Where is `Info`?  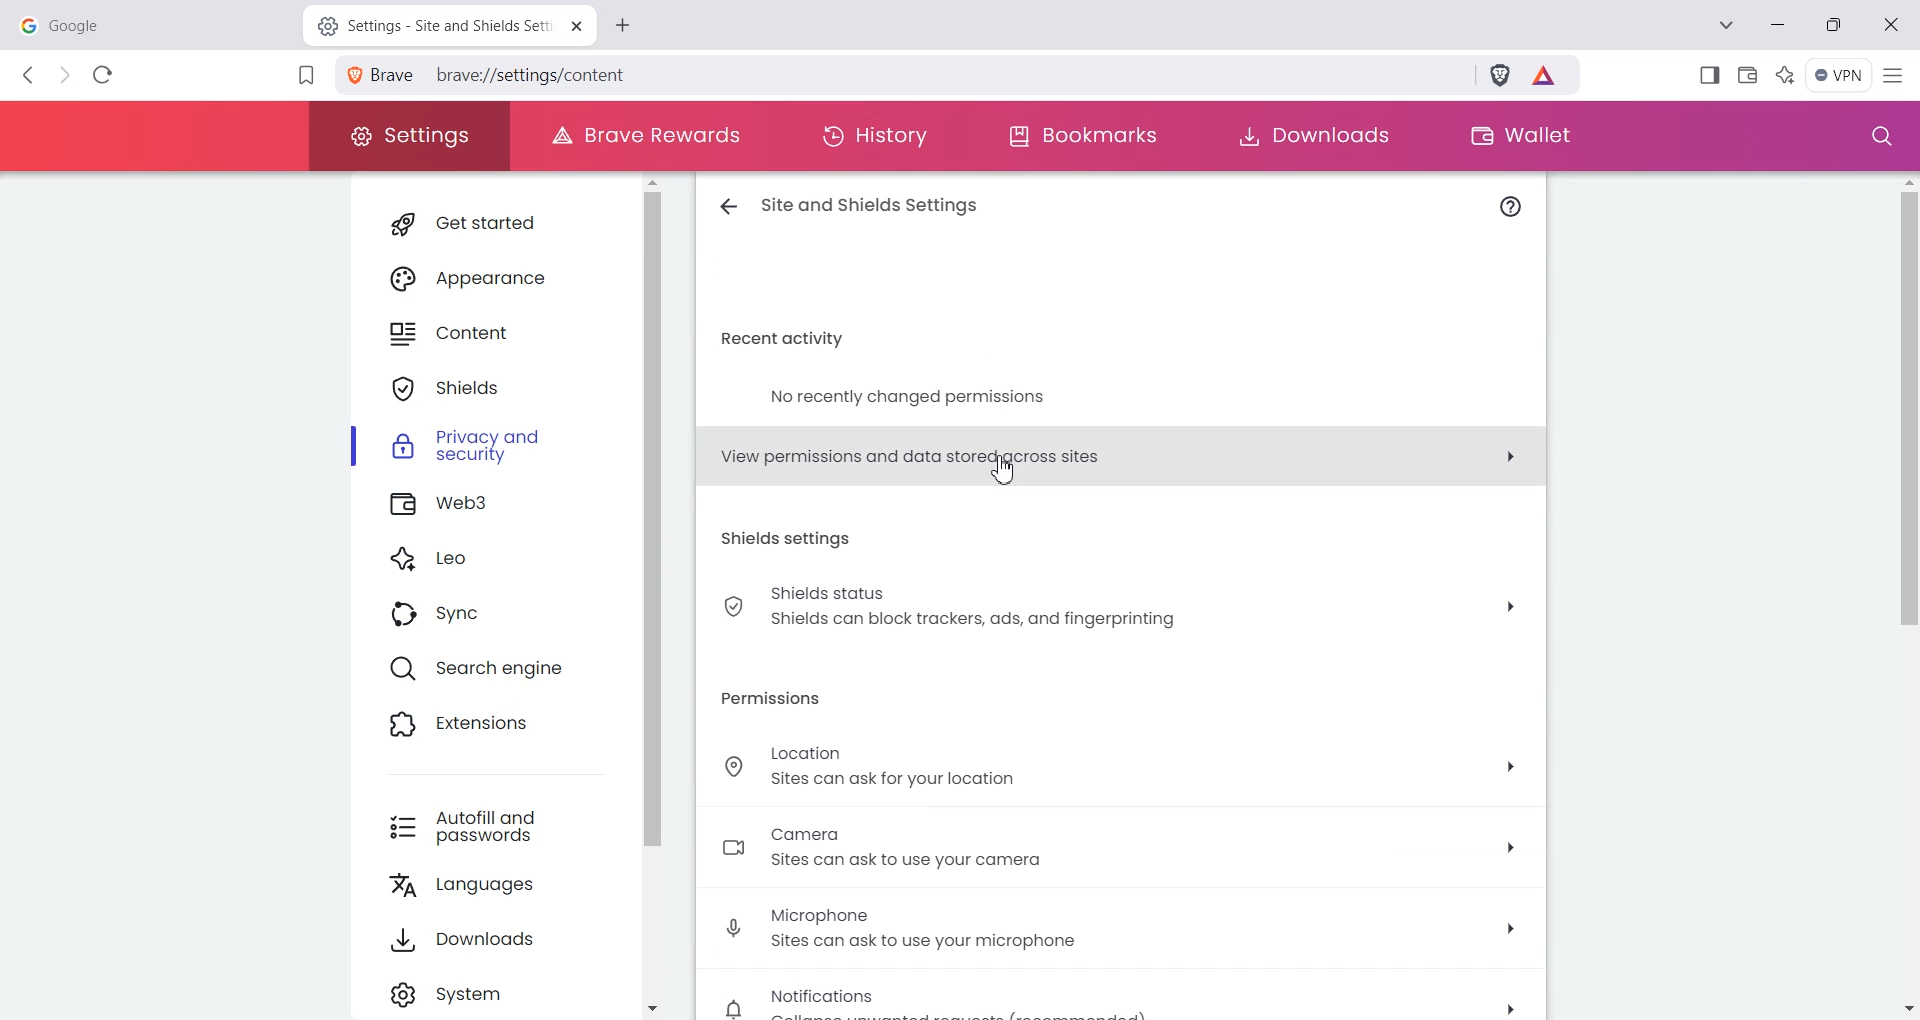
Info is located at coordinates (1510, 206).